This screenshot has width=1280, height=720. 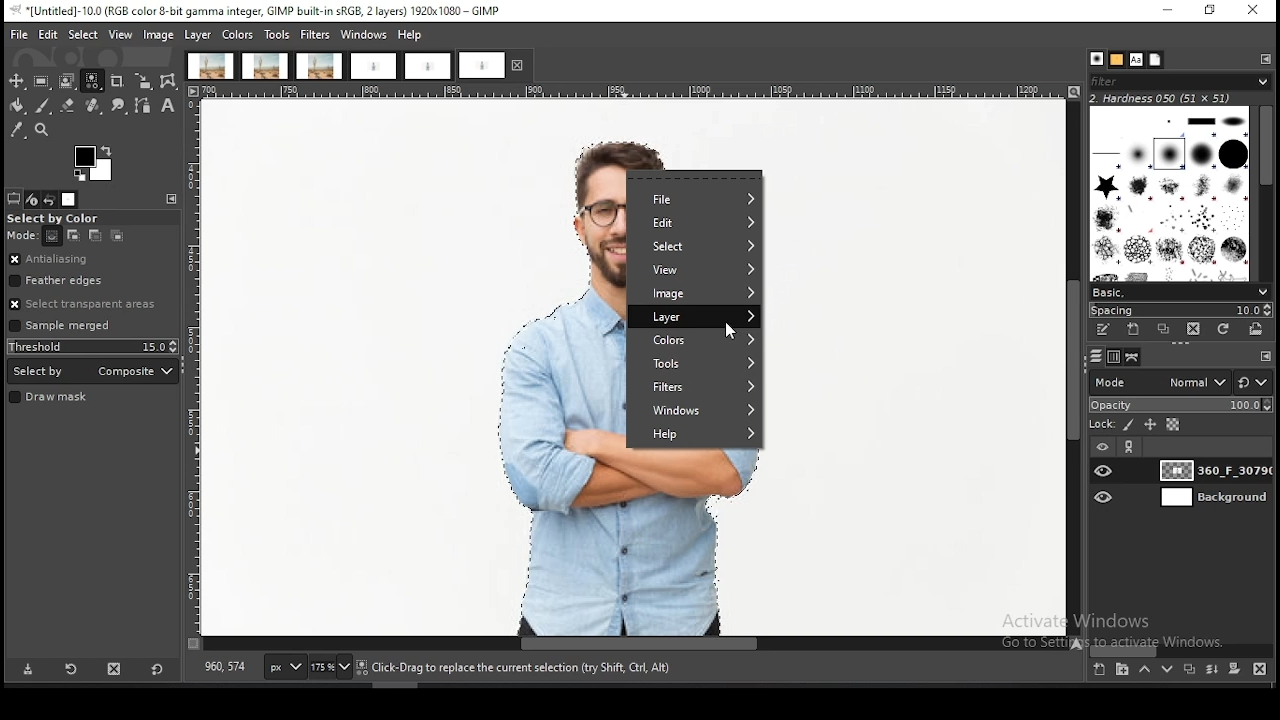 What do you see at coordinates (1100, 425) in the screenshot?
I see `lock` at bounding box center [1100, 425].